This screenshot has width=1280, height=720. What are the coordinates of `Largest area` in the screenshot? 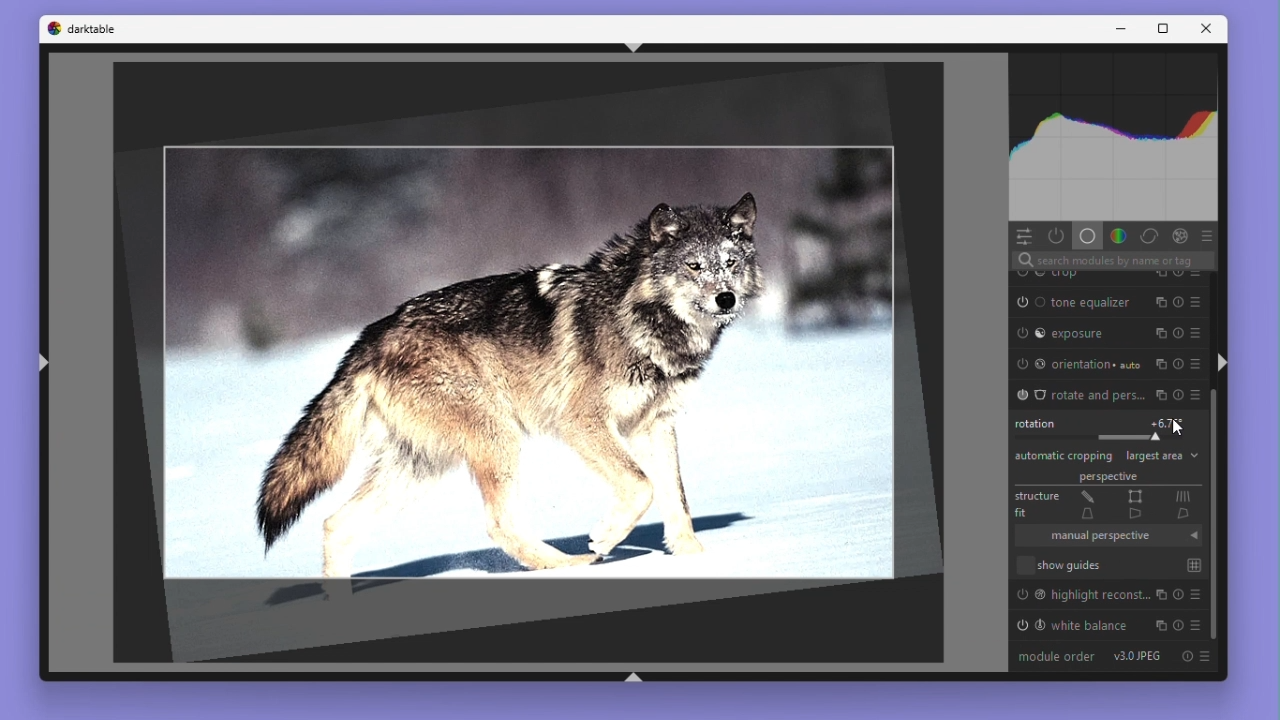 It's located at (1161, 456).